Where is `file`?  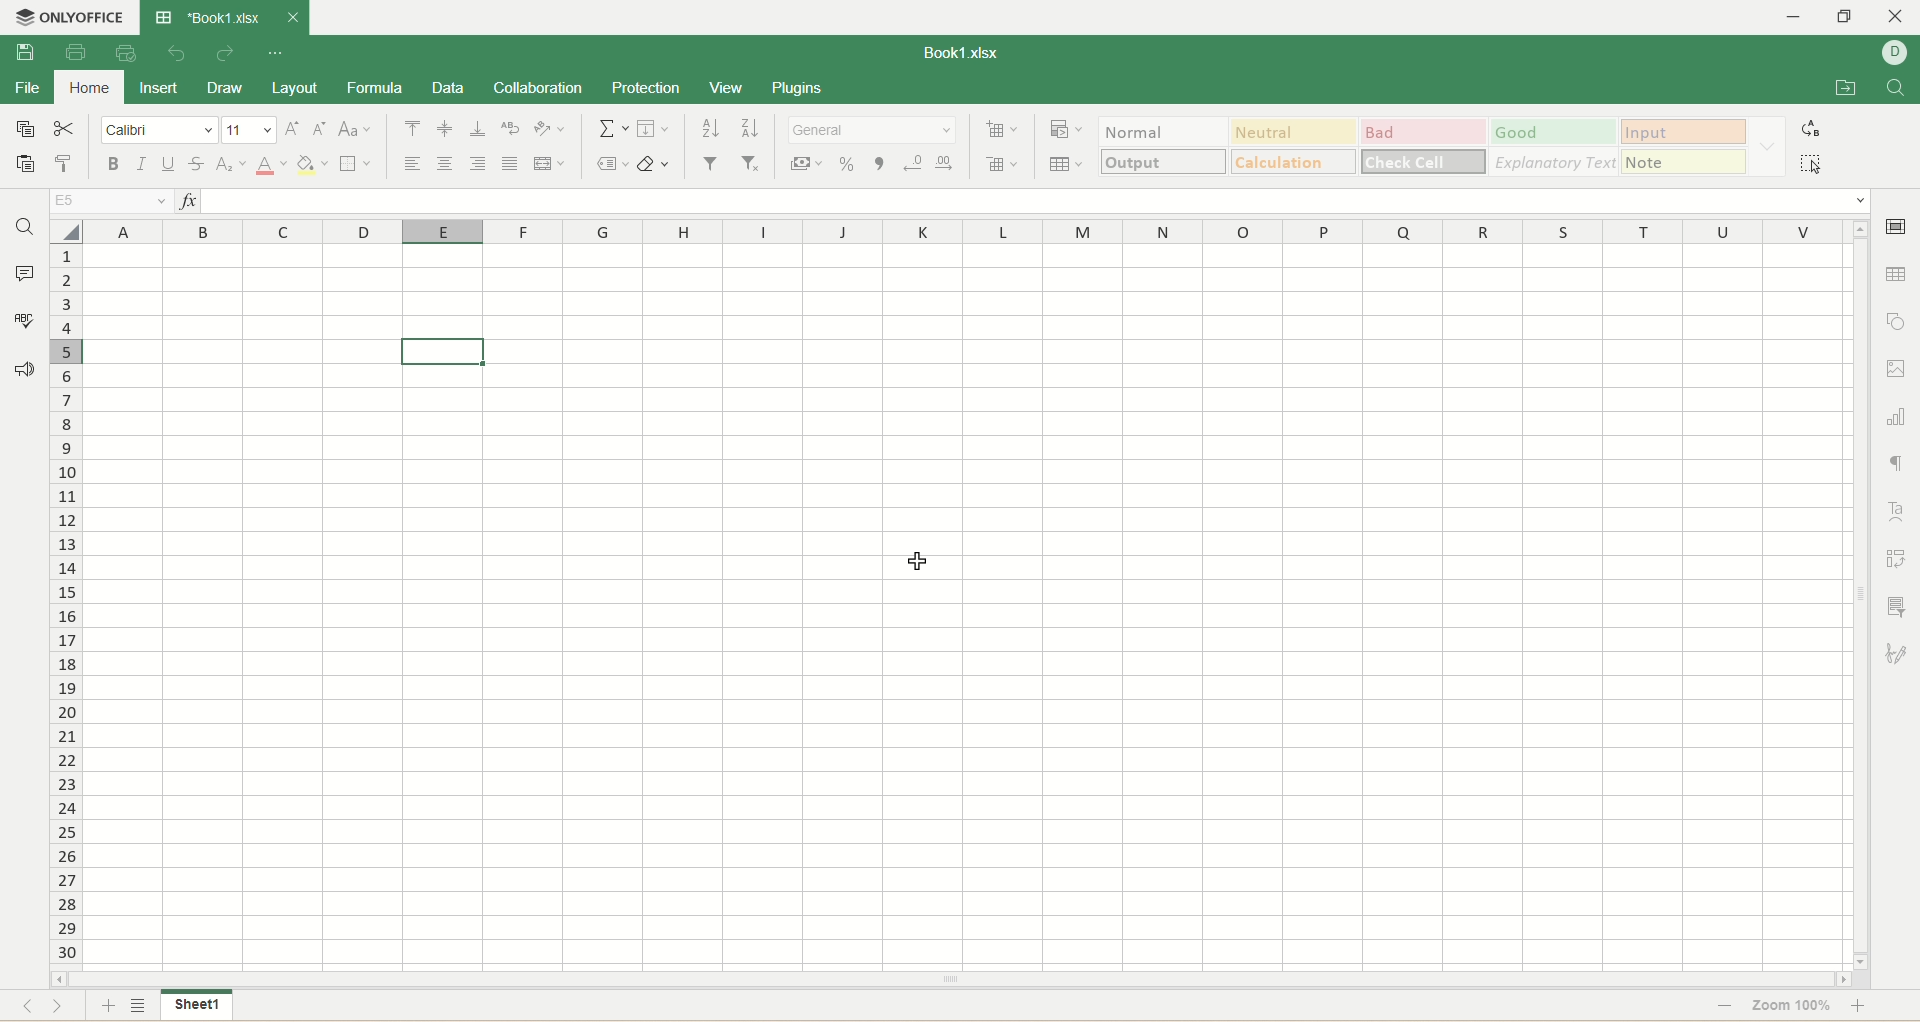 file is located at coordinates (28, 89).